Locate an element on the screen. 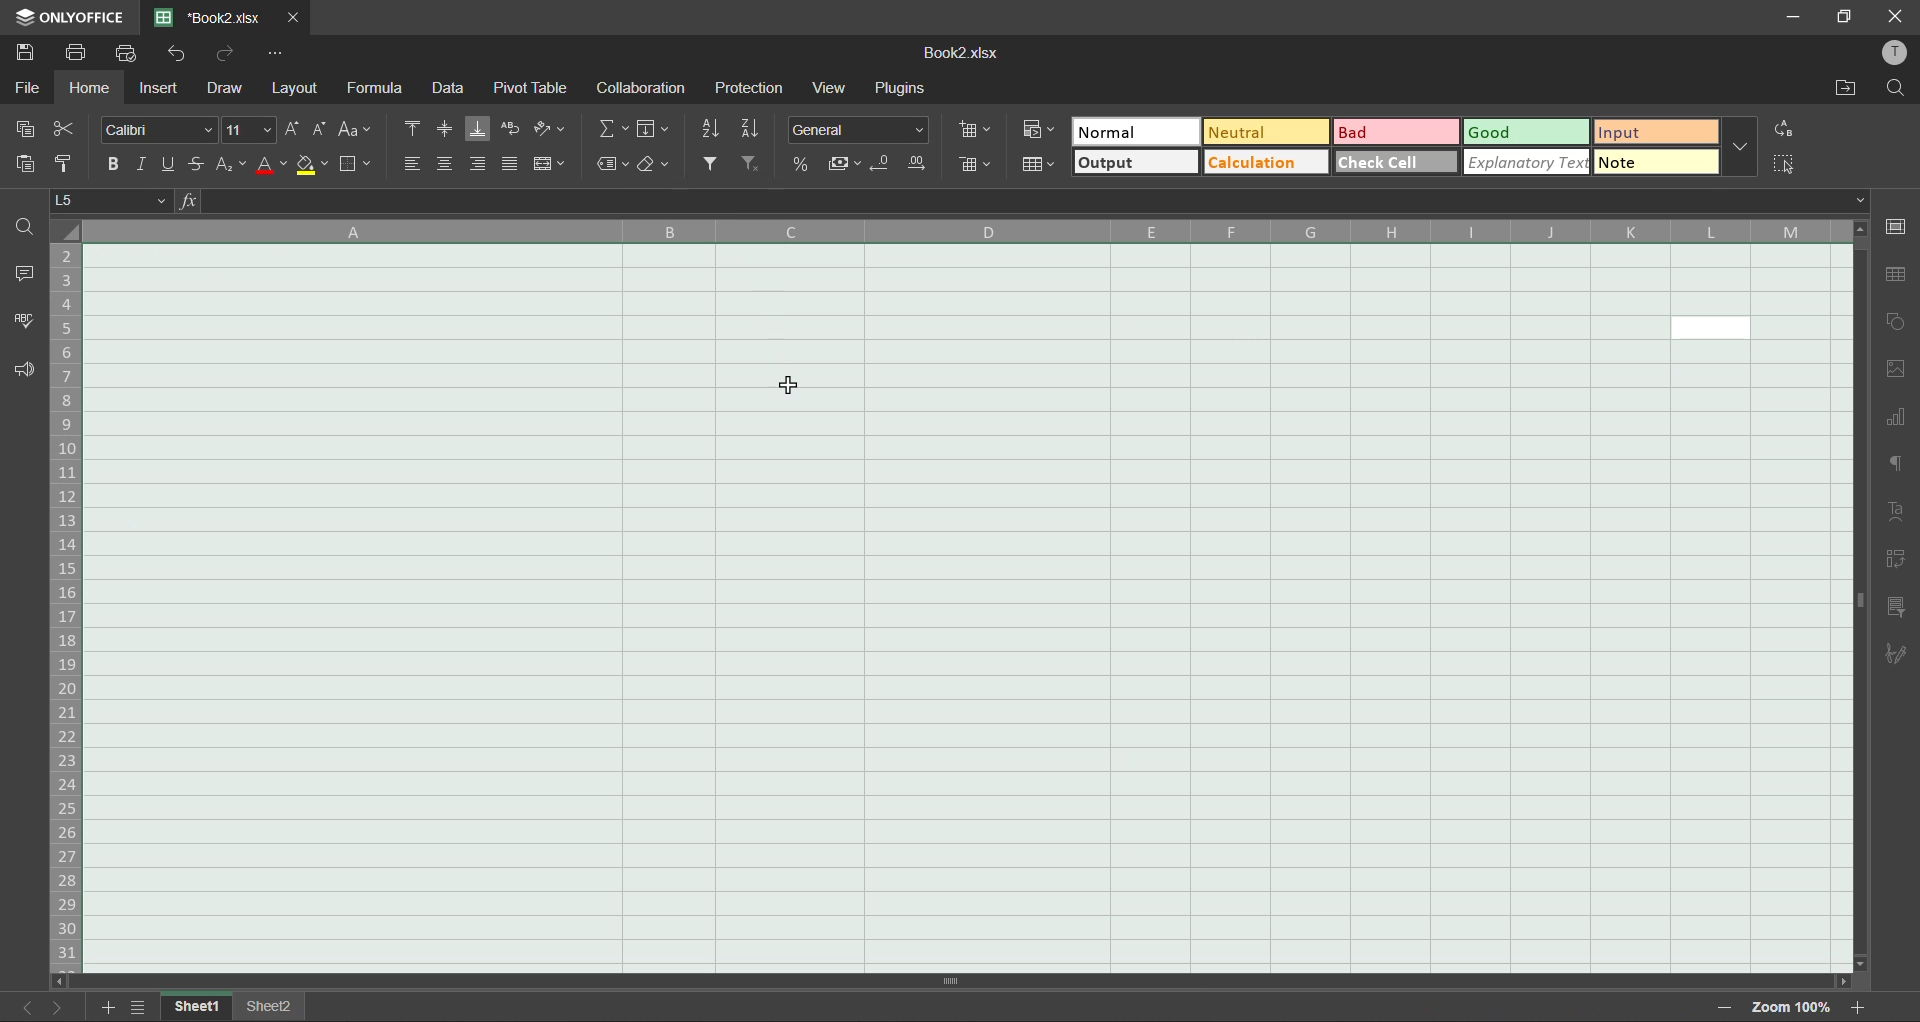  delete cells is located at coordinates (970, 163).